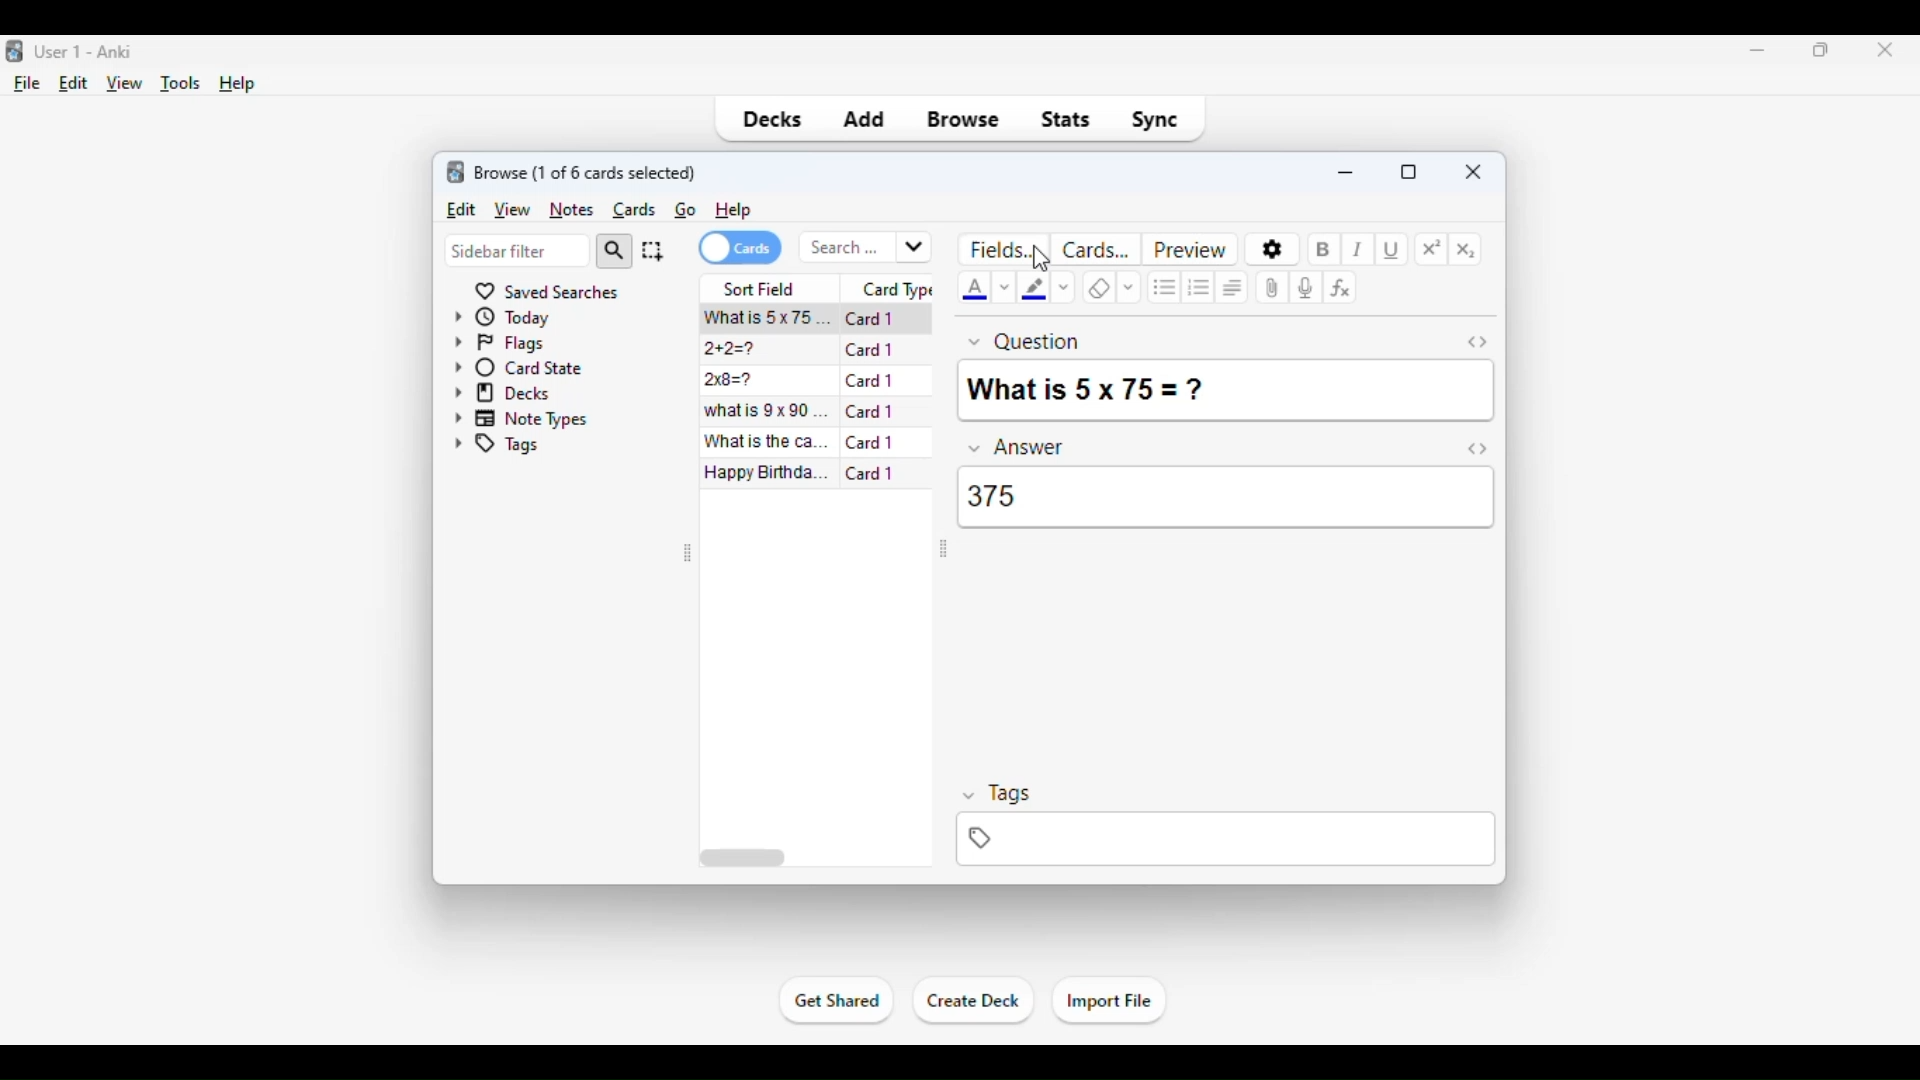  Describe the element at coordinates (1274, 287) in the screenshot. I see `attach pictures/audio/video` at that location.